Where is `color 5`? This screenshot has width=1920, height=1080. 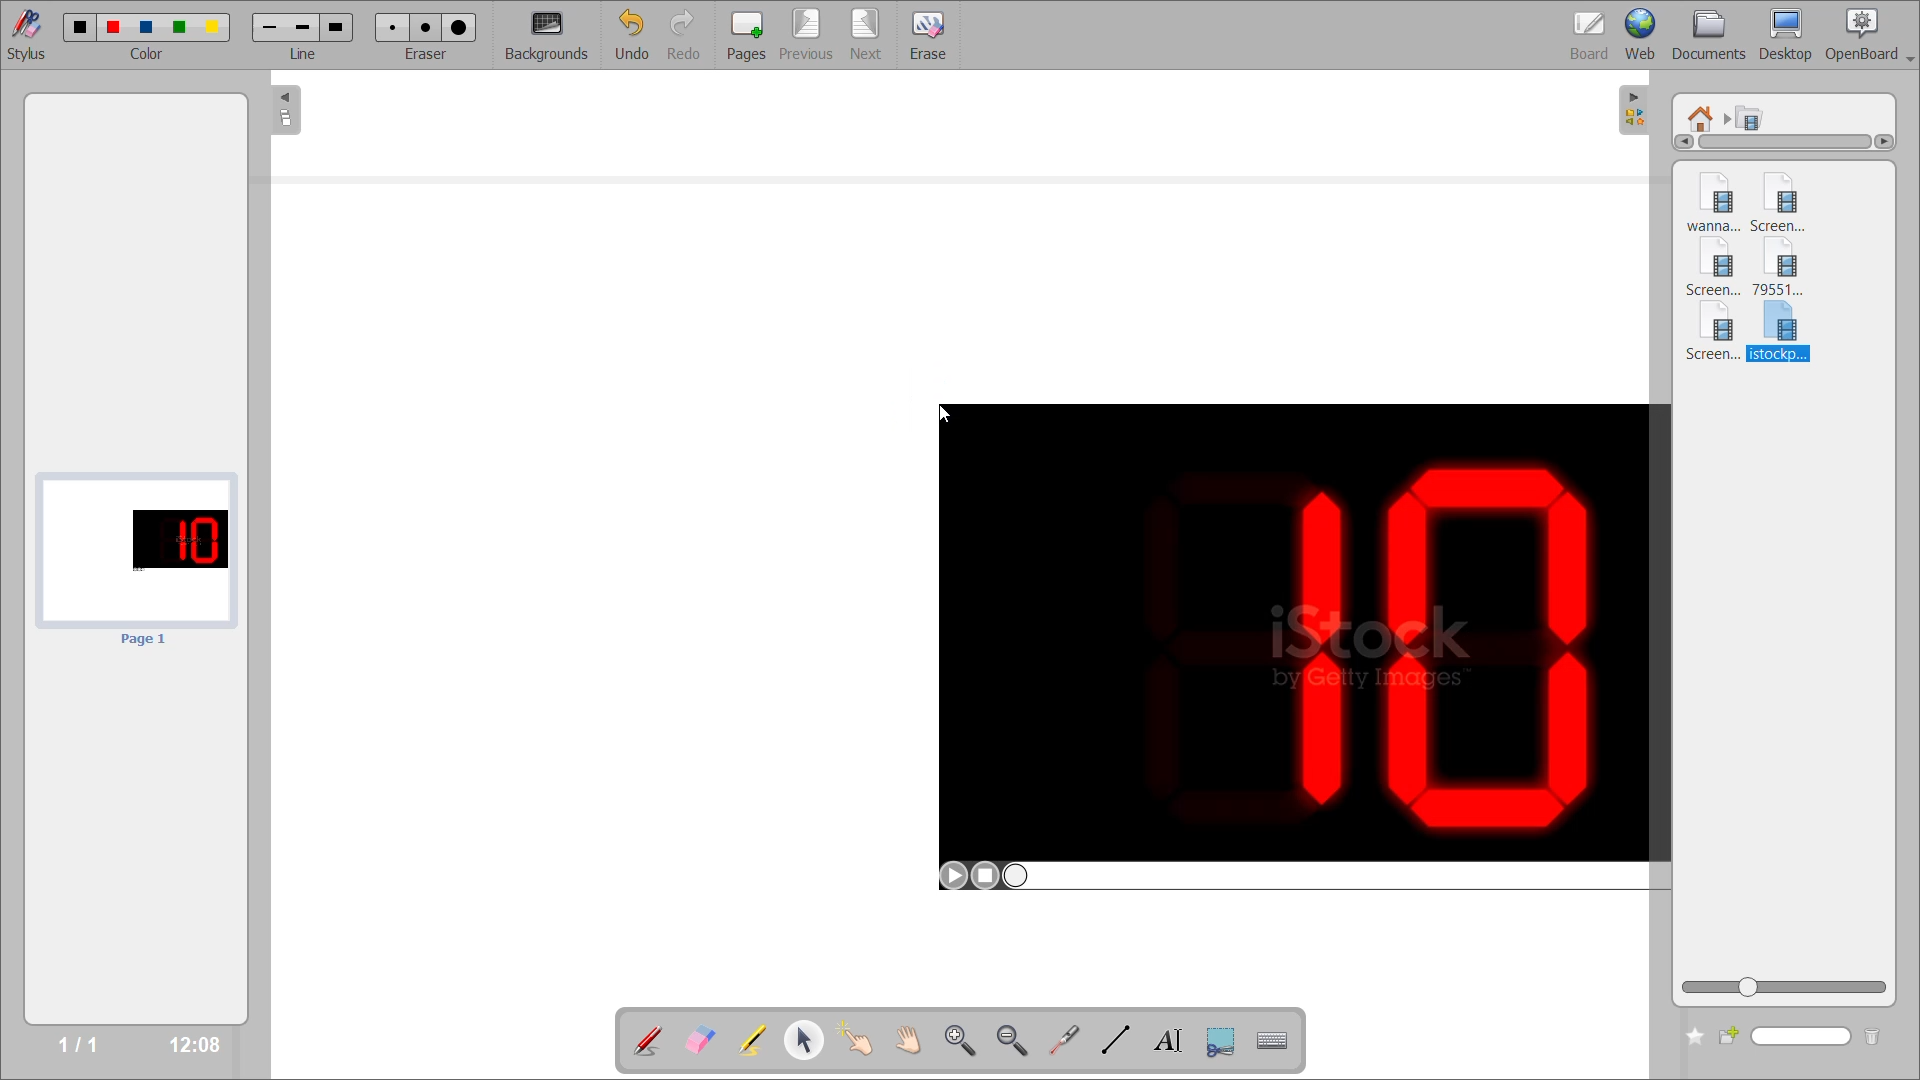 color 5 is located at coordinates (217, 26).